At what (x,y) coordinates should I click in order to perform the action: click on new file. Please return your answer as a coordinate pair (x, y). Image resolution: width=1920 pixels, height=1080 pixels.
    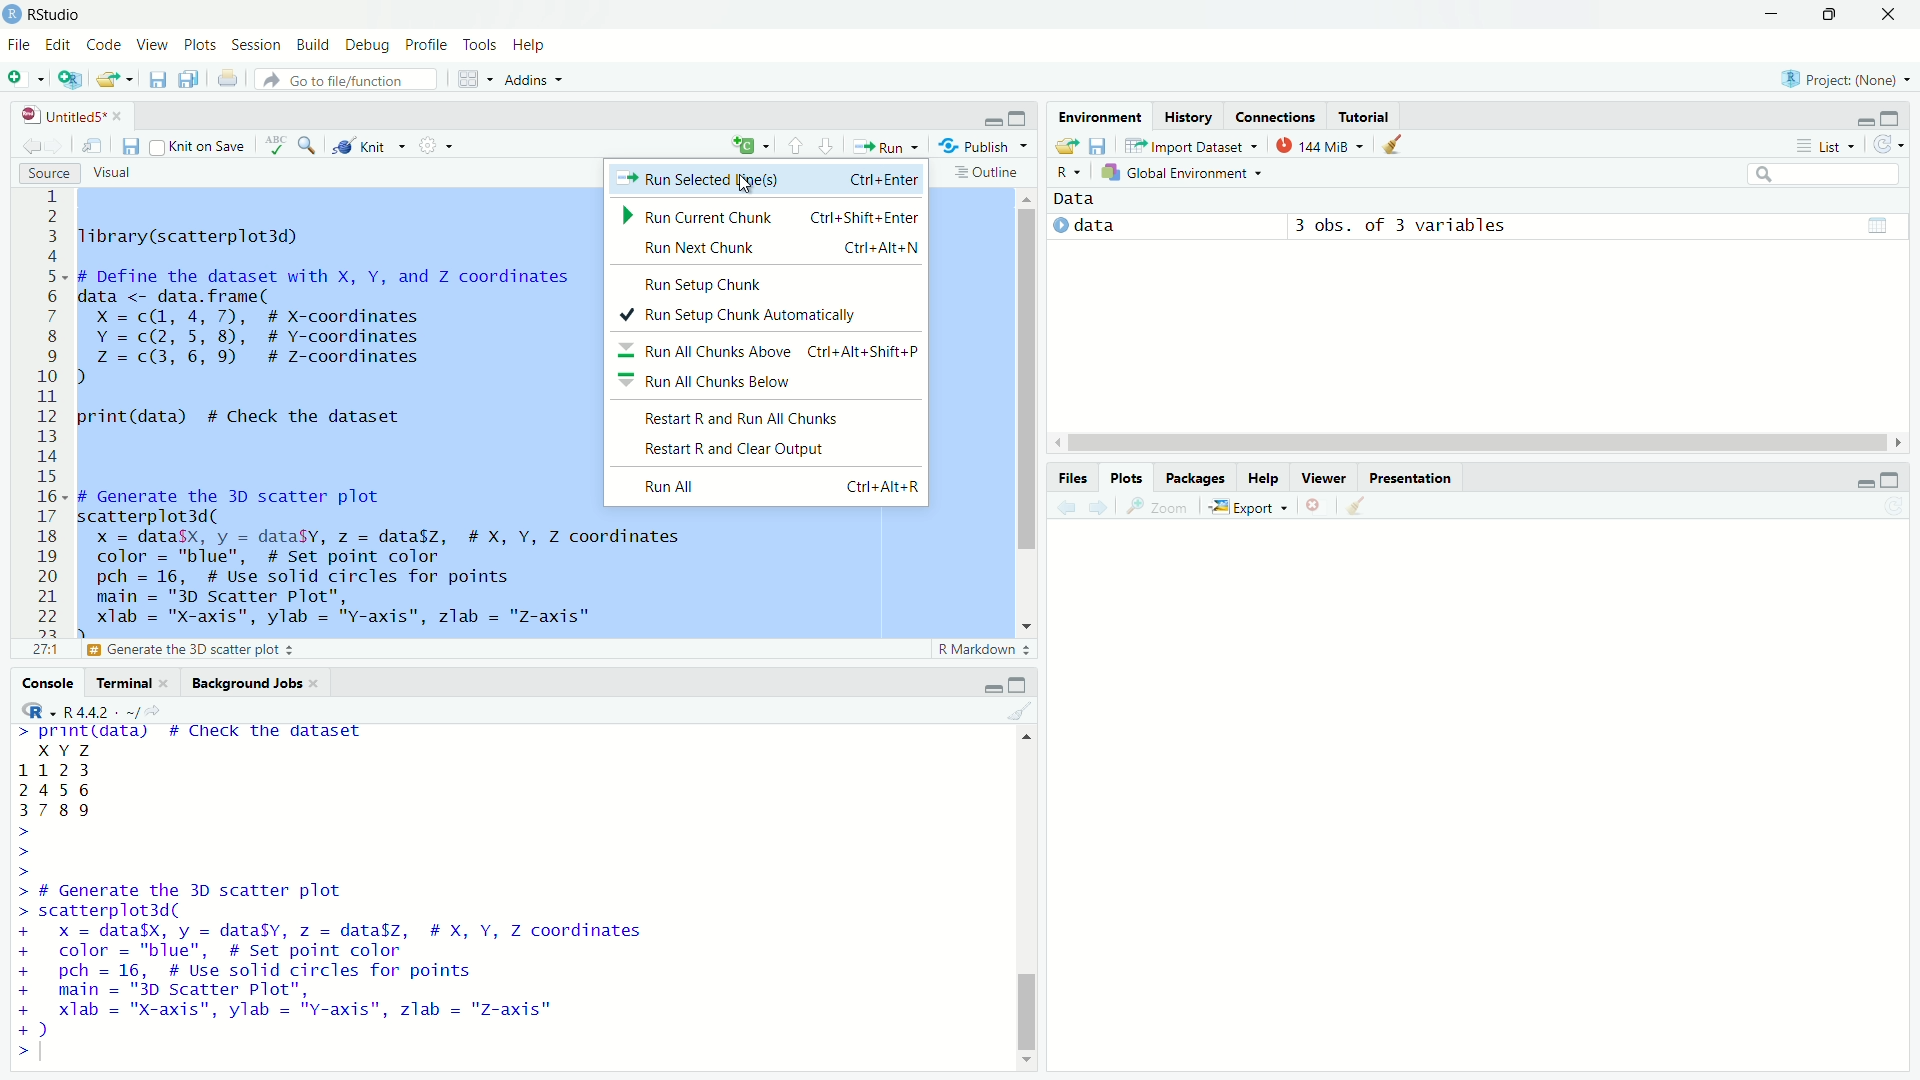
    Looking at the image, I should click on (23, 79).